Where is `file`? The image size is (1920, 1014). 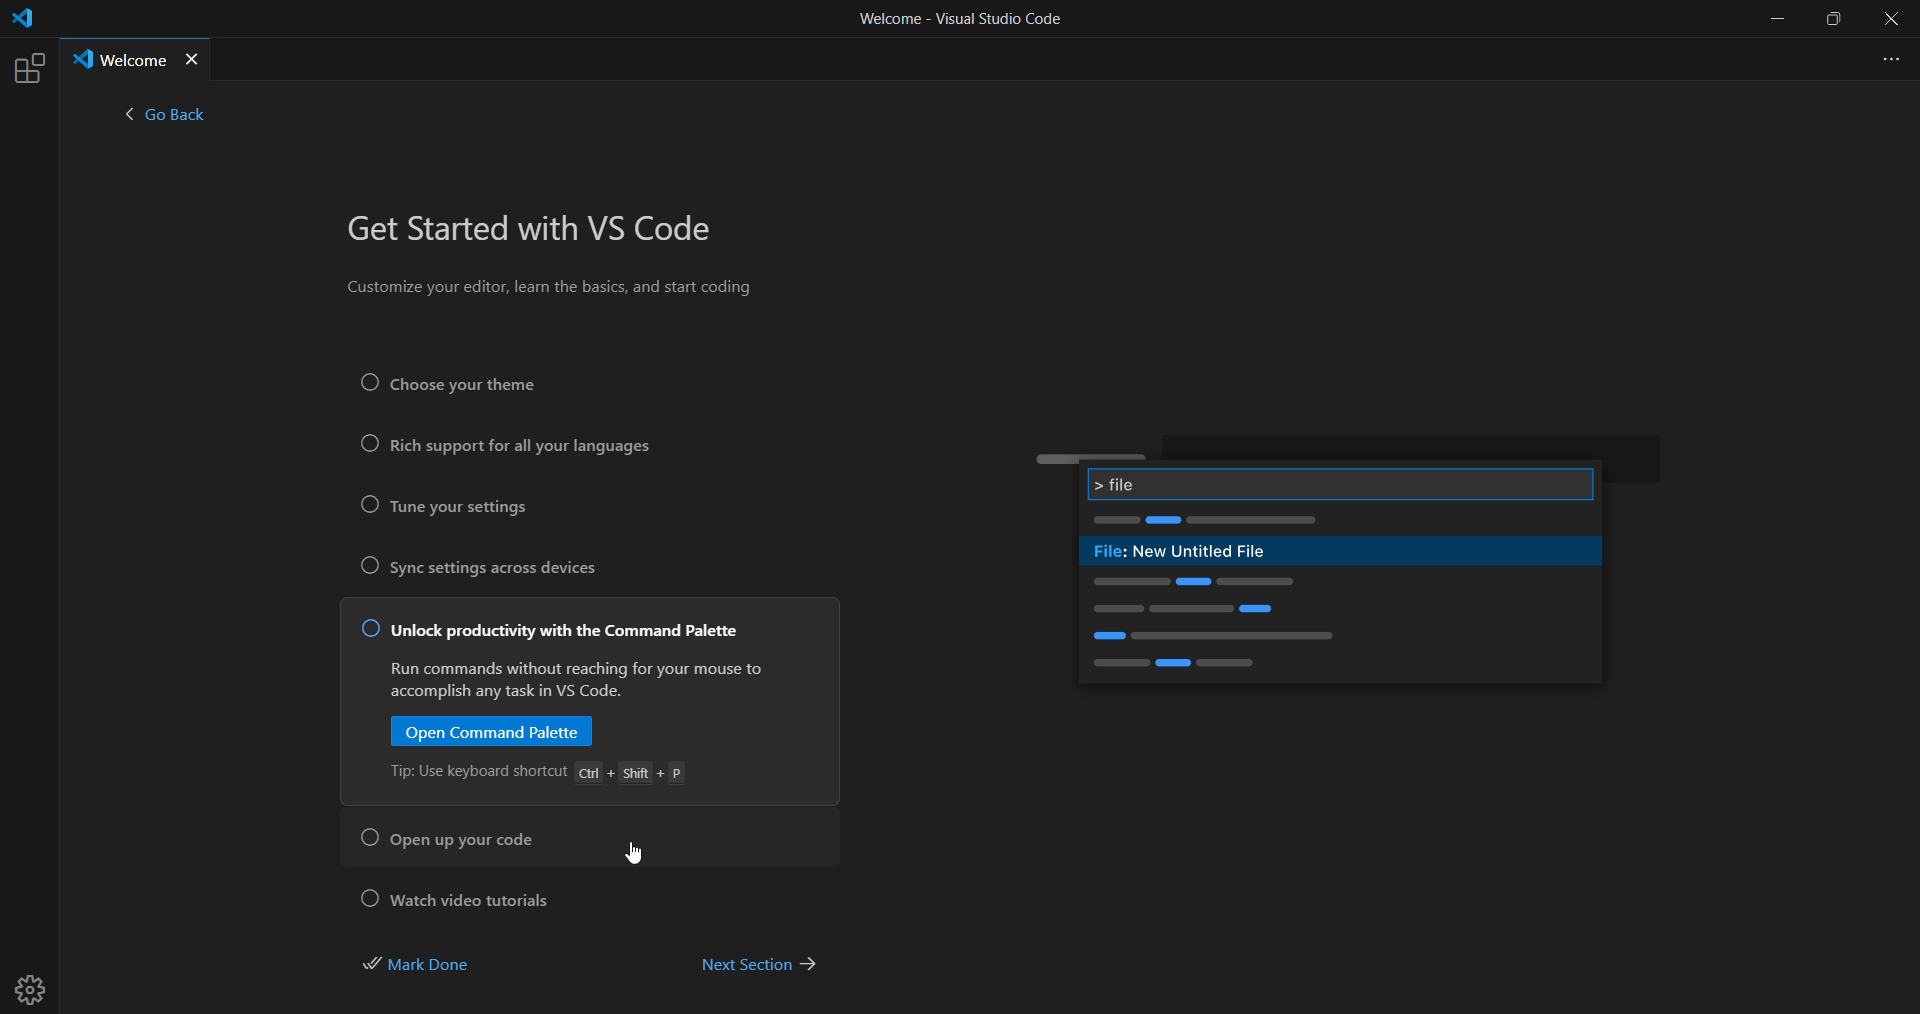
file is located at coordinates (1340, 482).